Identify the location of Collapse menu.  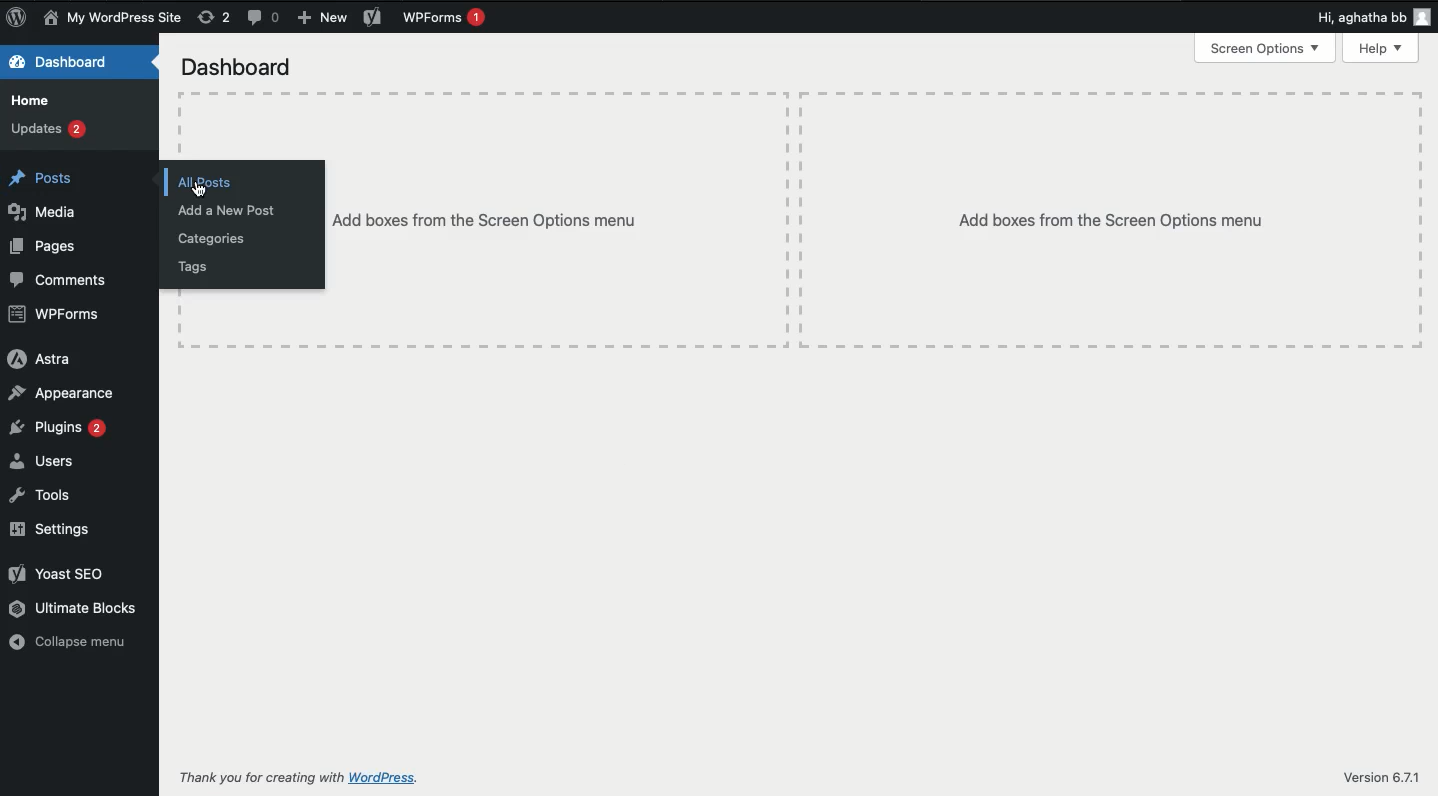
(74, 644).